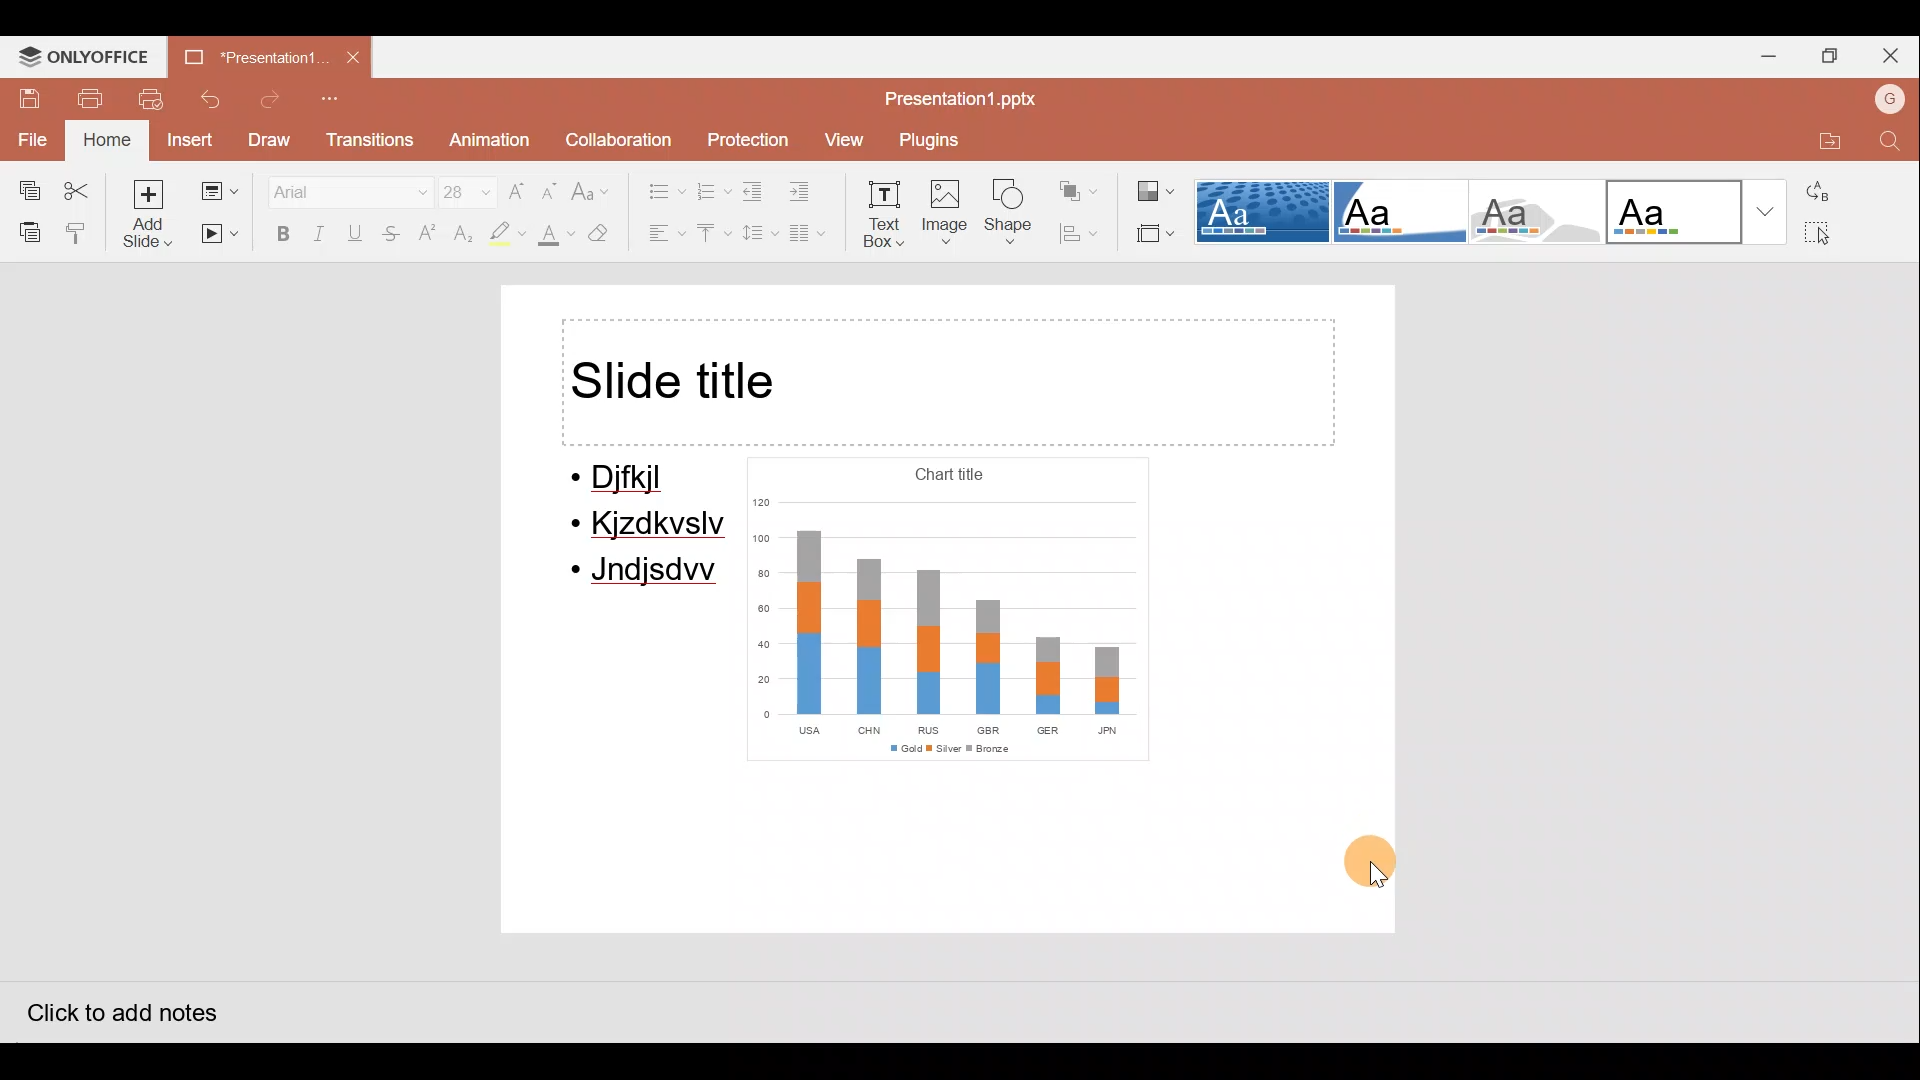 The height and width of the screenshot is (1080, 1920). I want to click on Change colour theme, so click(1152, 192).